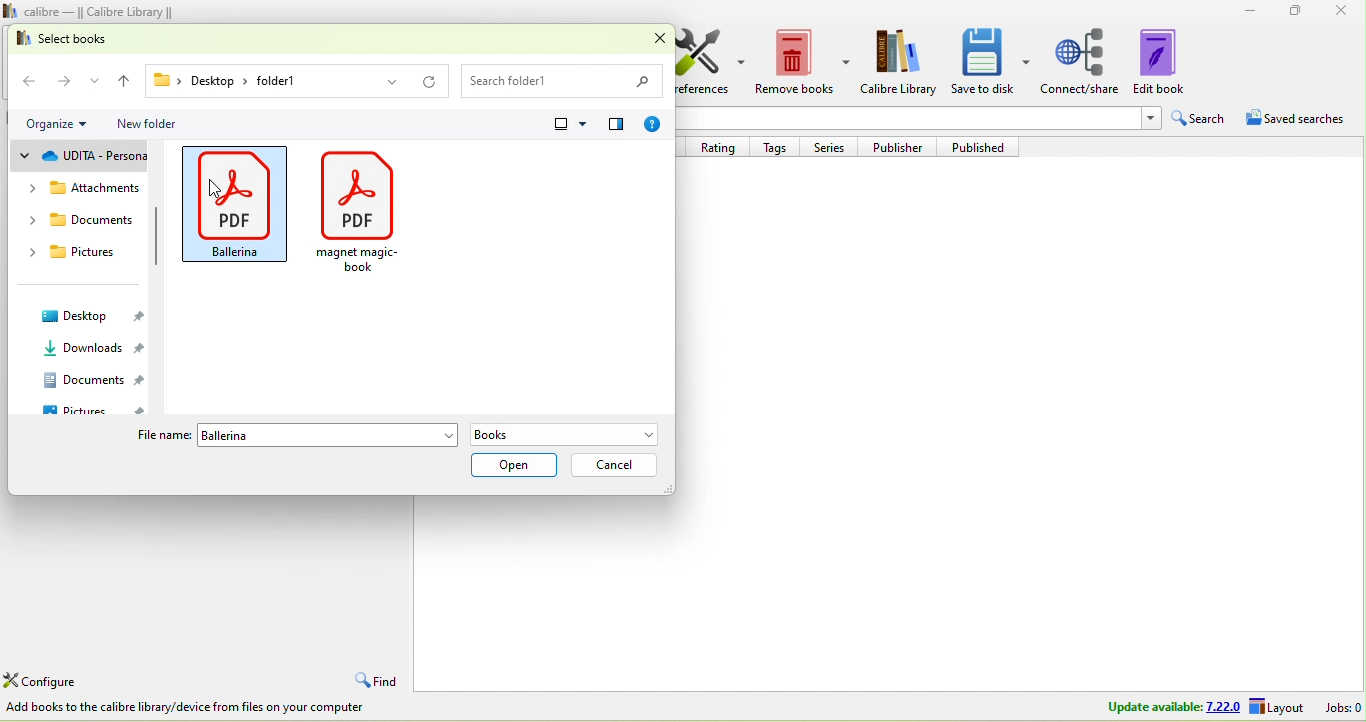  Describe the element at coordinates (834, 147) in the screenshot. I see `series` at that location.